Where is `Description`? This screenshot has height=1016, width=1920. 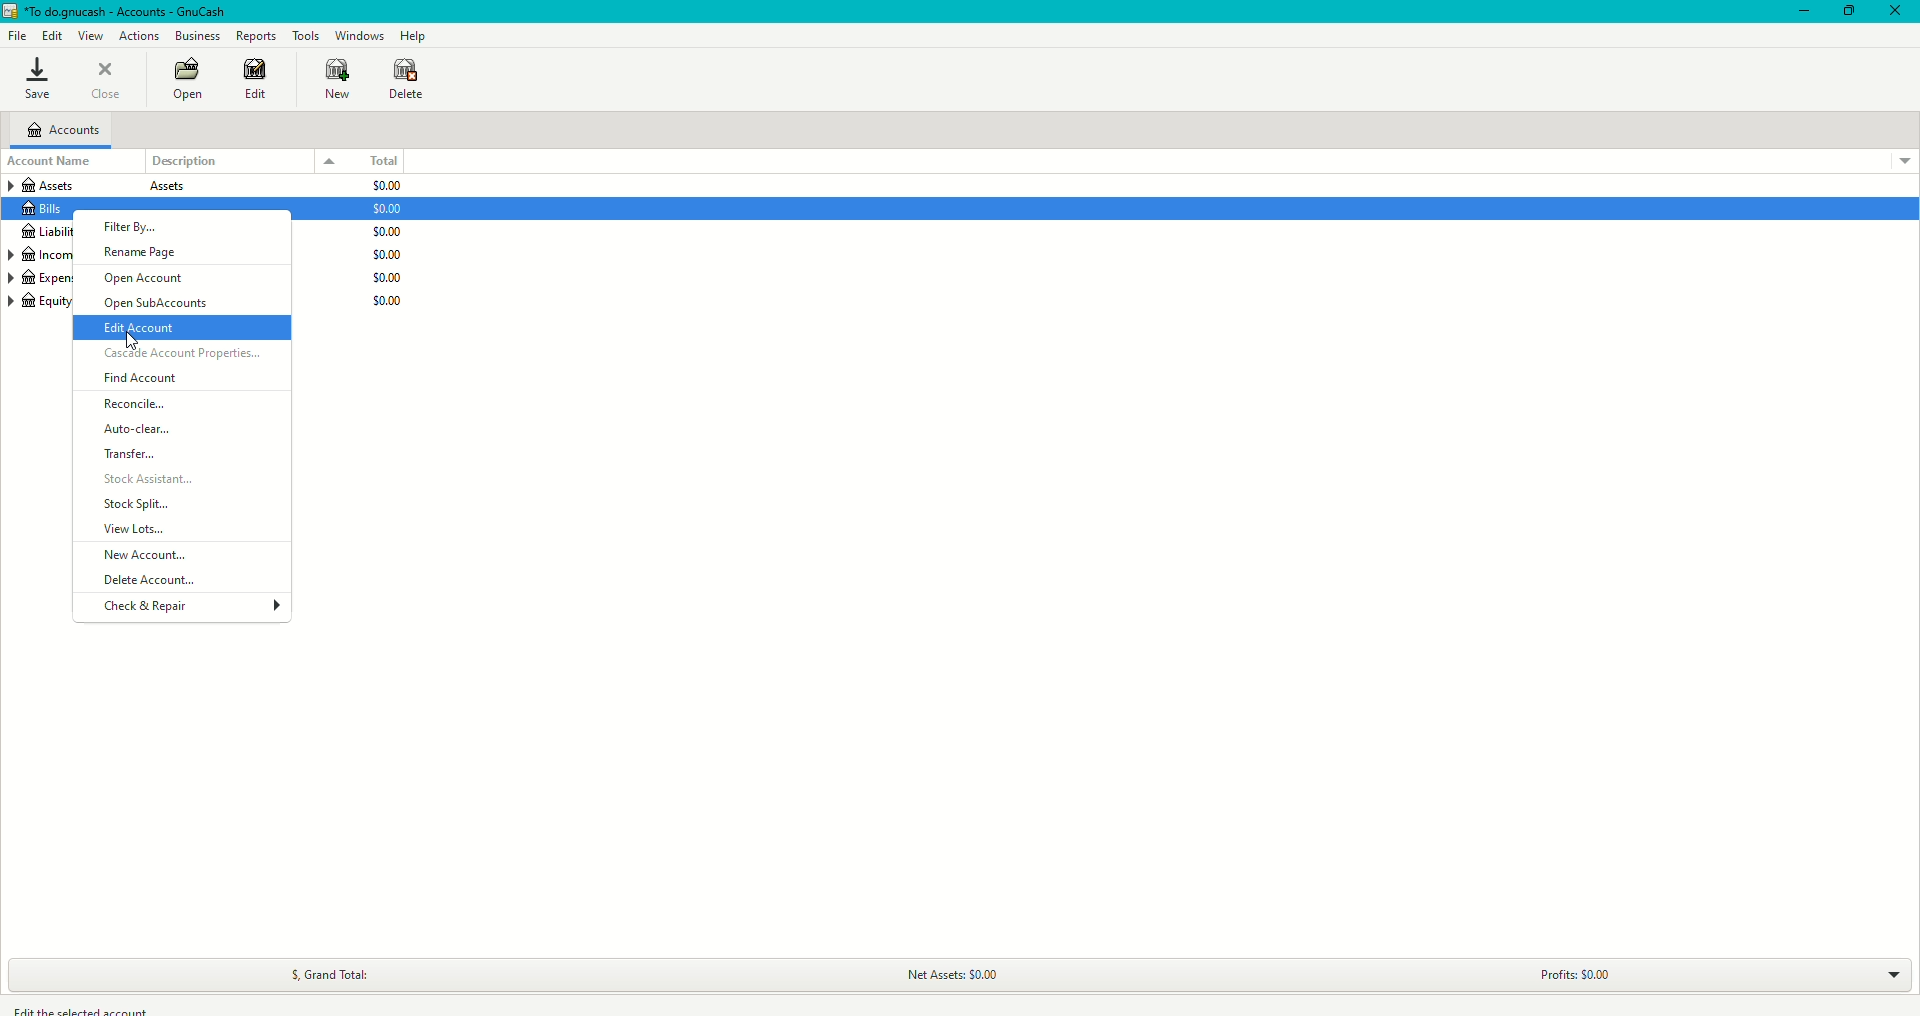 Description is located at coordinates (244, 161).